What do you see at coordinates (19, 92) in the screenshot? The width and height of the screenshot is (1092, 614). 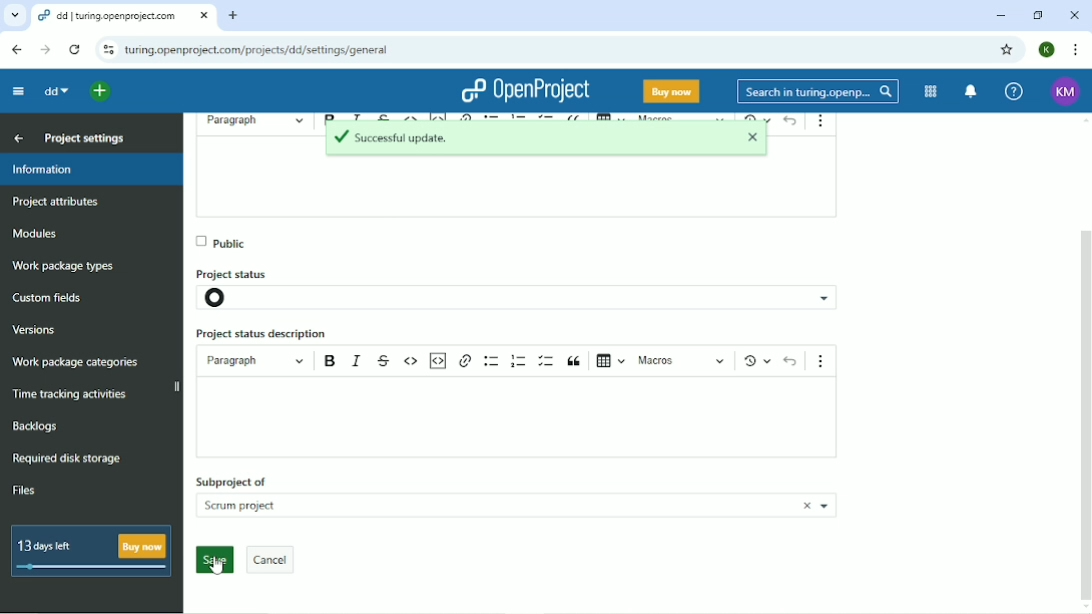 I see `Collapse project menu` at bounding box center [19, 92].